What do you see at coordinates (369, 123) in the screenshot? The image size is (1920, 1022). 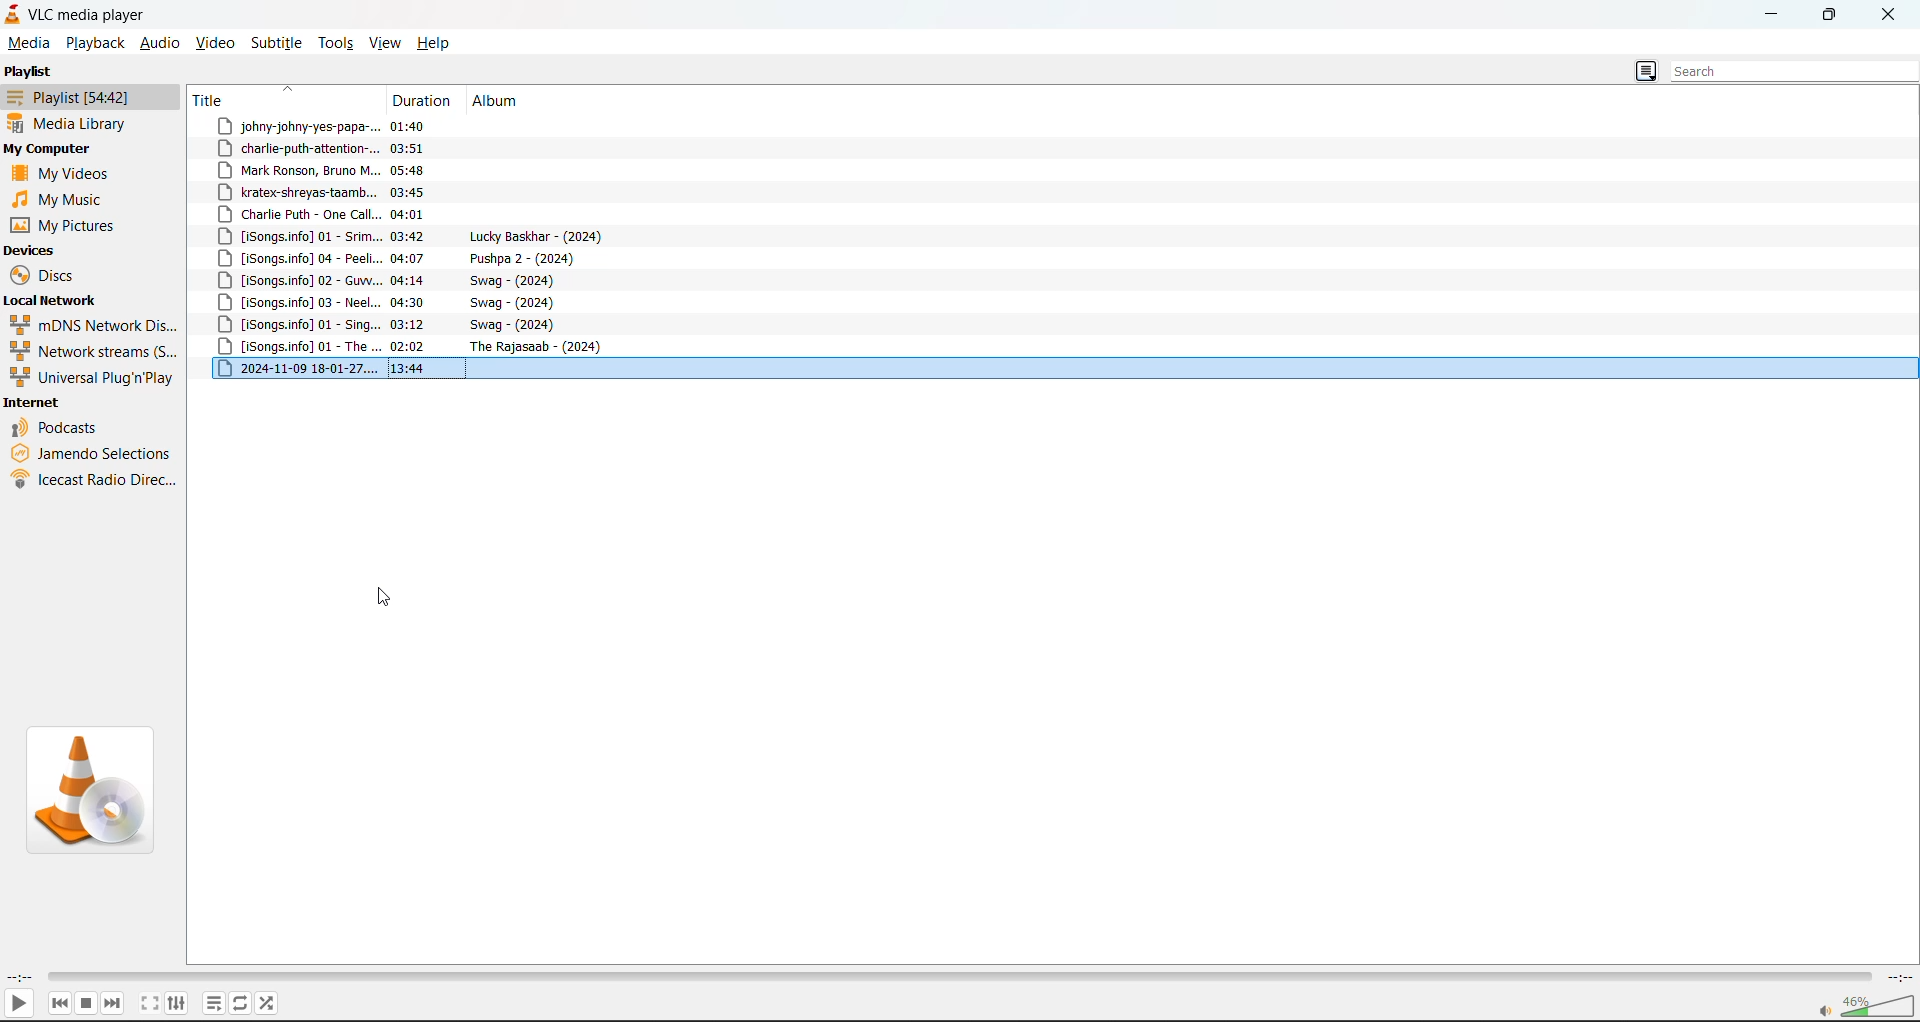 I see `track 1 title, duration and album details` at bounding box center [369, 123].